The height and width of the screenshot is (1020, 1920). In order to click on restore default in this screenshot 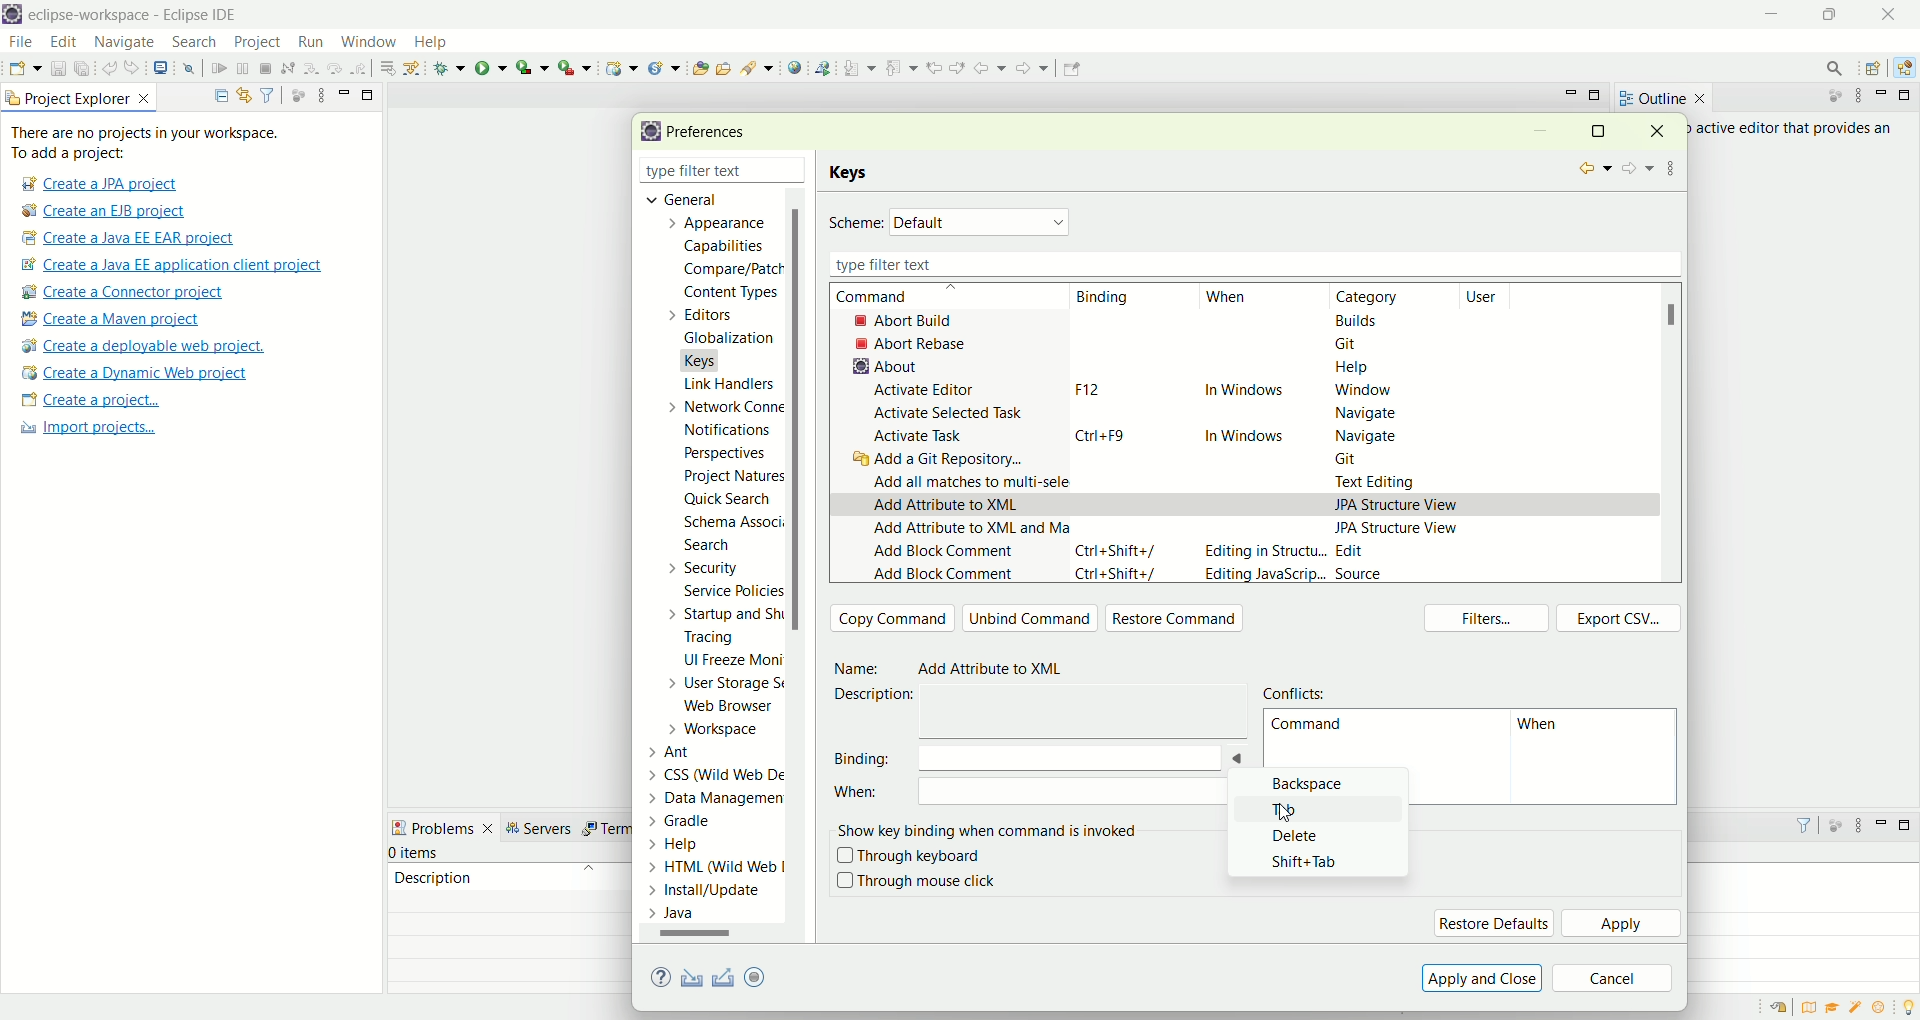, I will do `click(1493, 923)`.